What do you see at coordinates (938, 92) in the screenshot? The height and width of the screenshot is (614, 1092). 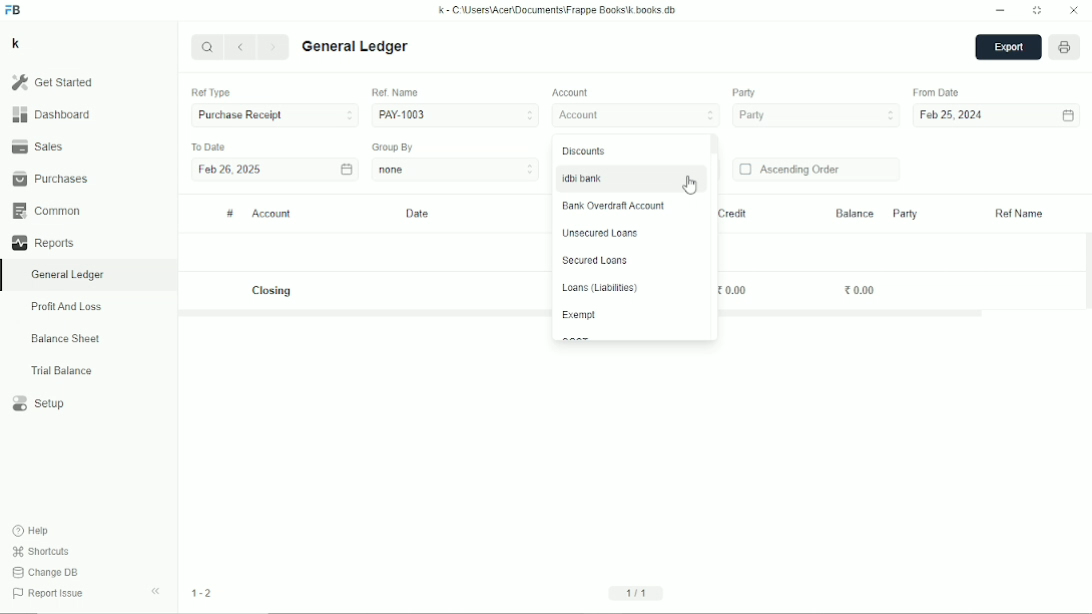 I see `From date` at bounding box center [938, 92].